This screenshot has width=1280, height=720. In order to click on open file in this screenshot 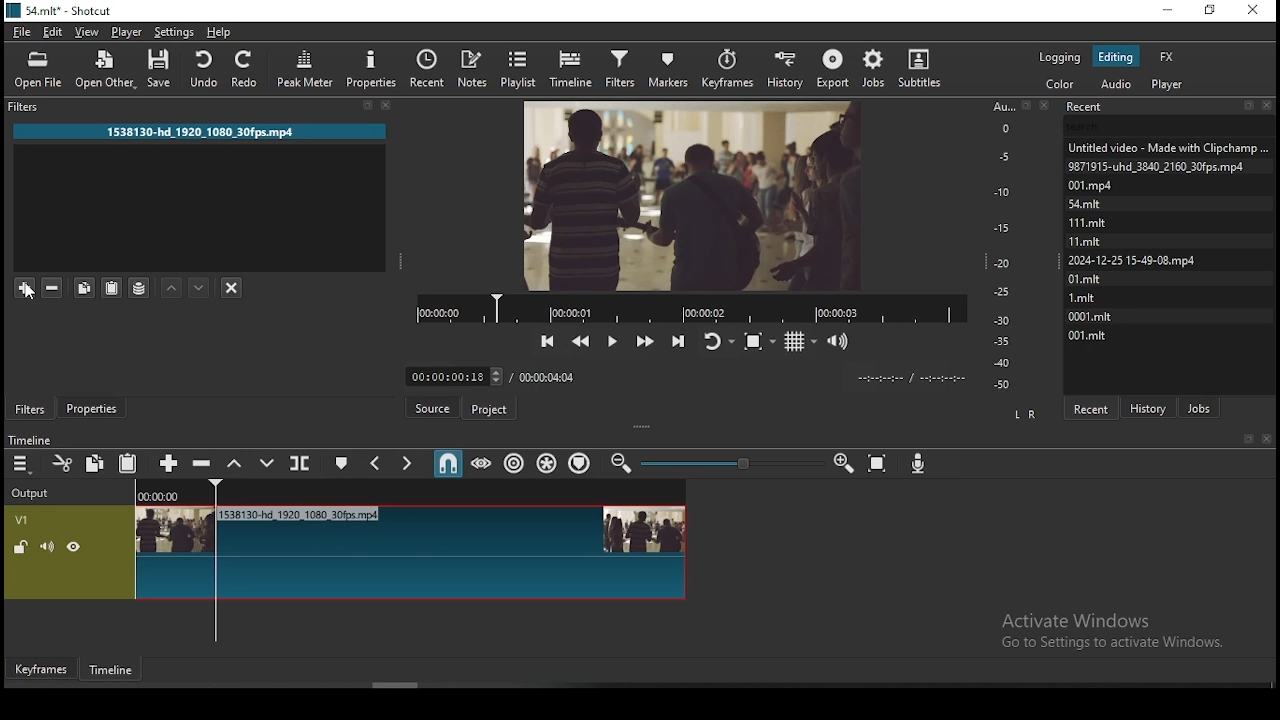, I will do `click(37, 69)`.